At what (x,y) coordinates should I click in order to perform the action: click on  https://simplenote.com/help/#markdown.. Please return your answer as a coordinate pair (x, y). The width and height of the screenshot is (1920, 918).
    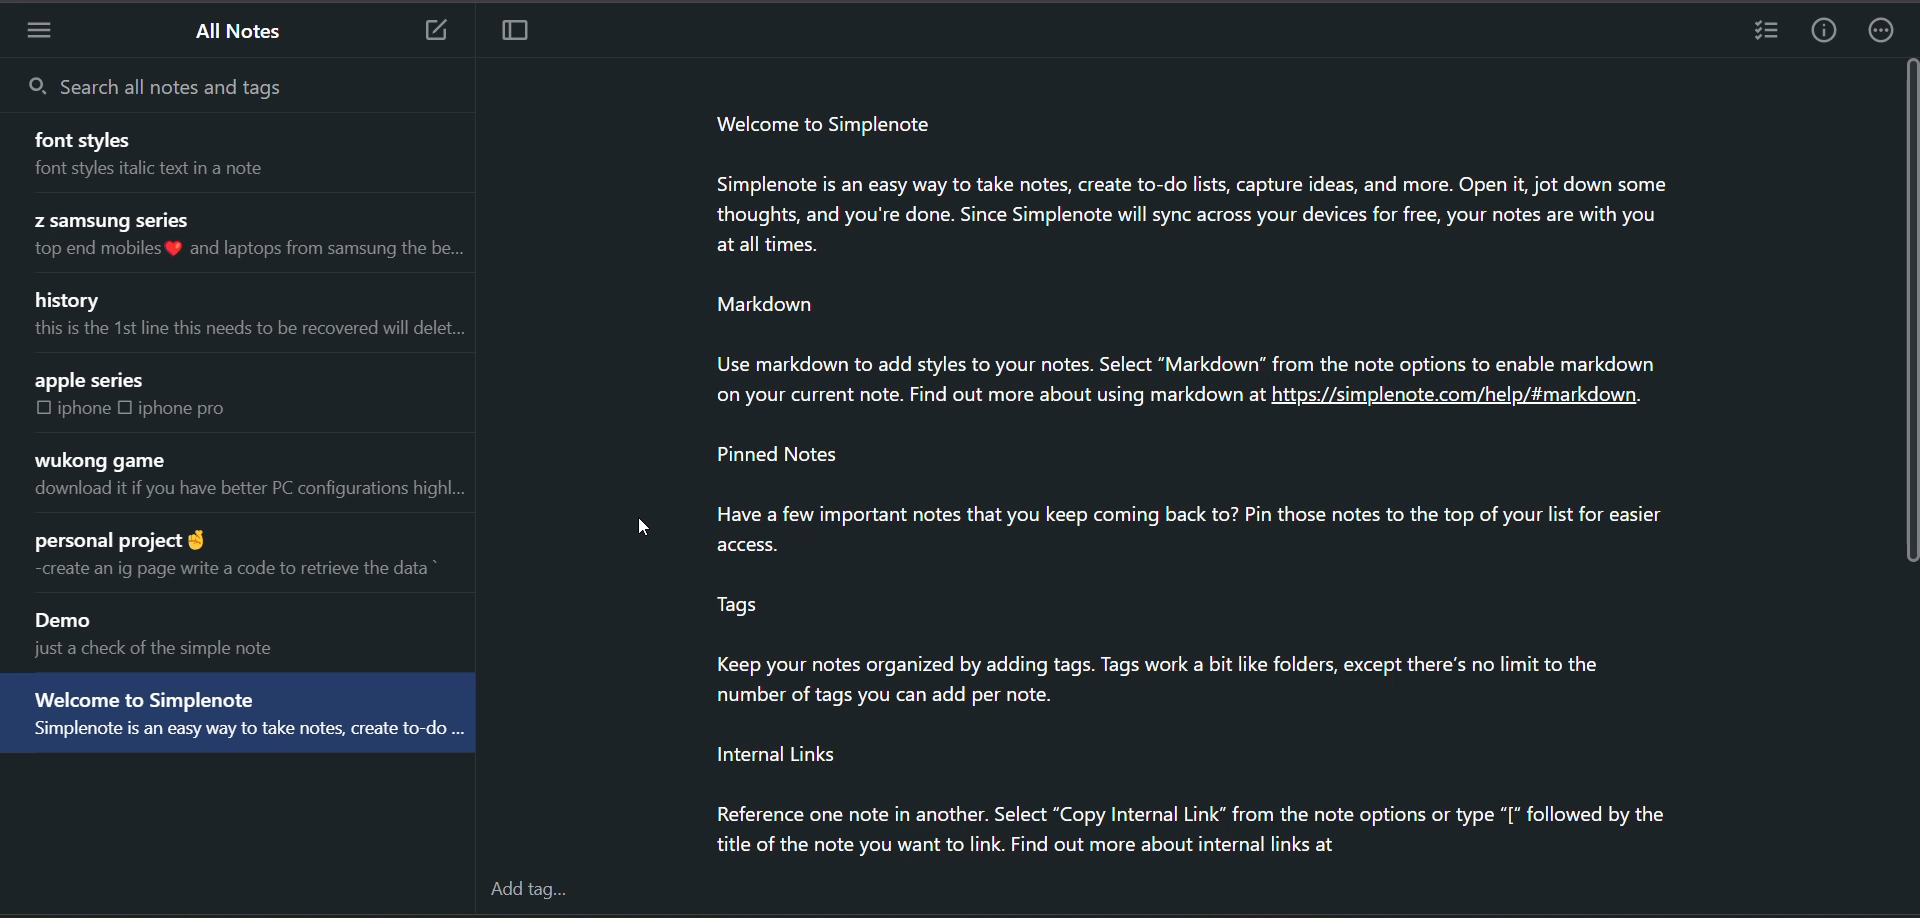
    Looking at the image, I should click on (1481, 407).